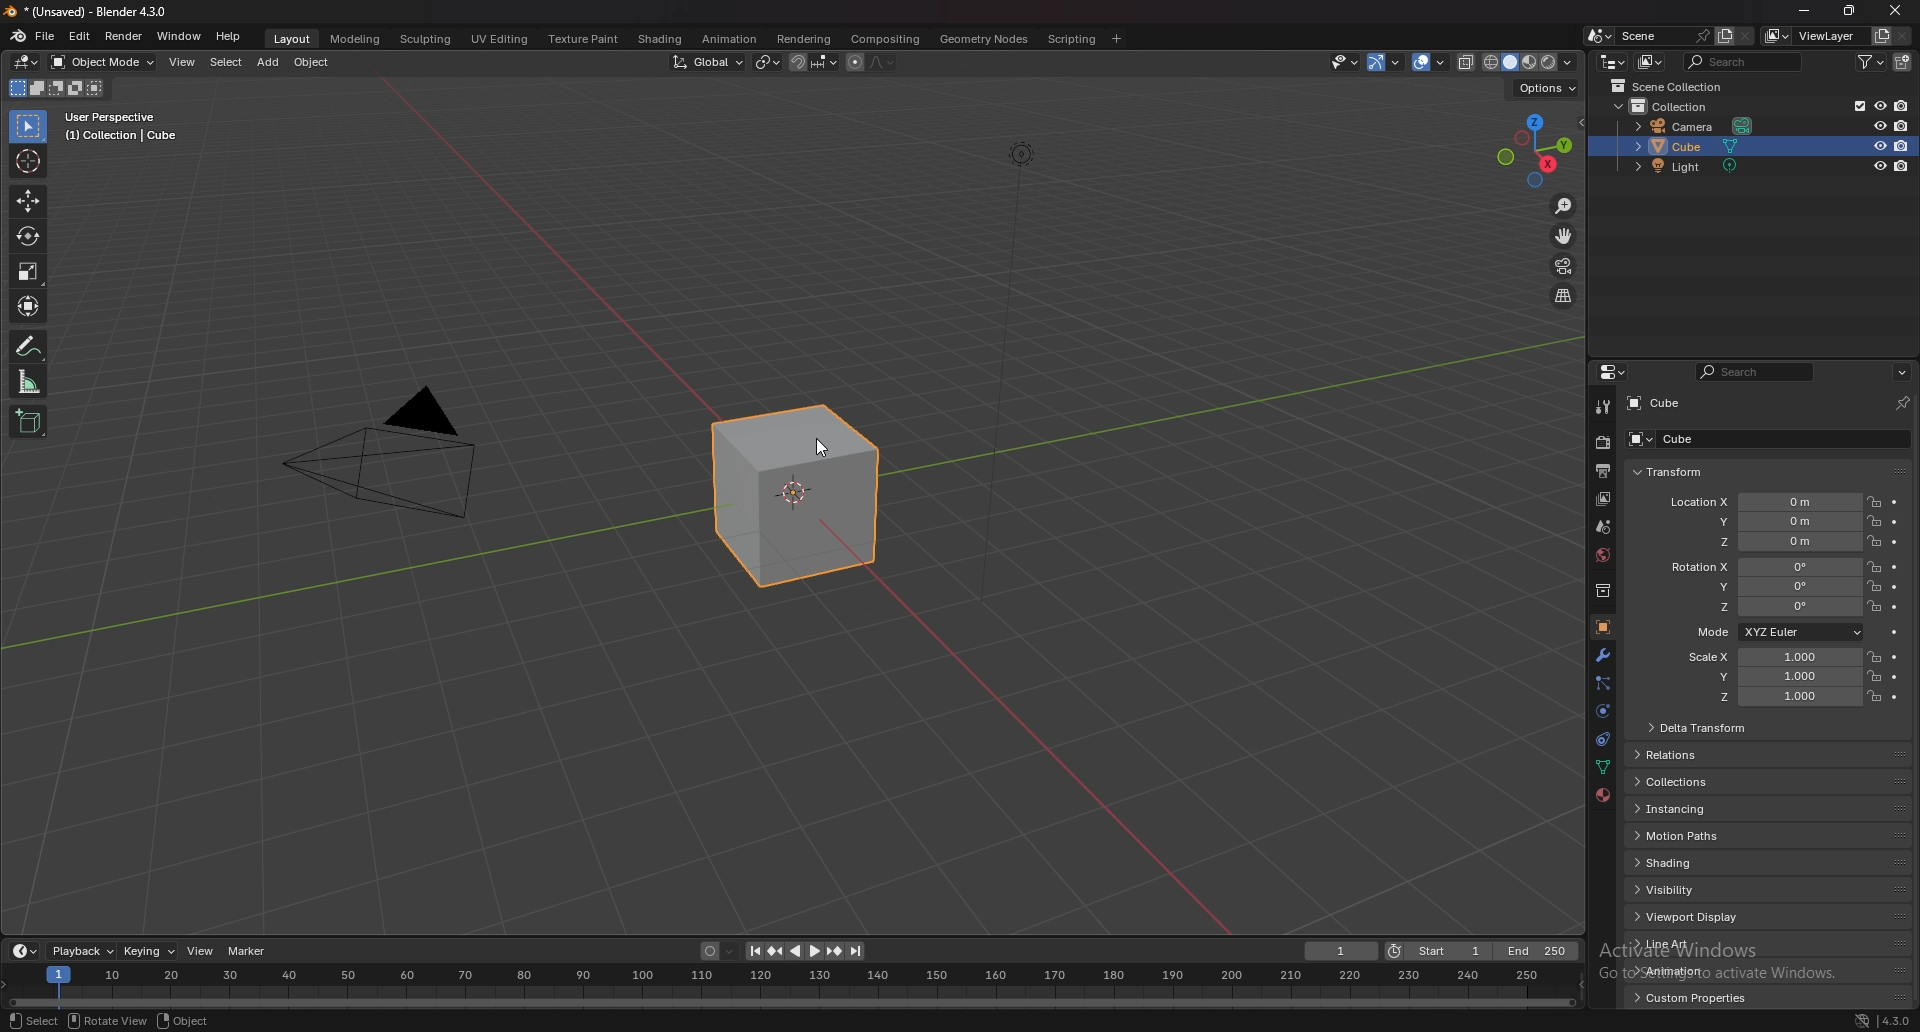  Describe the element at coordinates (1614, 61) in the screenshot. I see `editor type` at that location.